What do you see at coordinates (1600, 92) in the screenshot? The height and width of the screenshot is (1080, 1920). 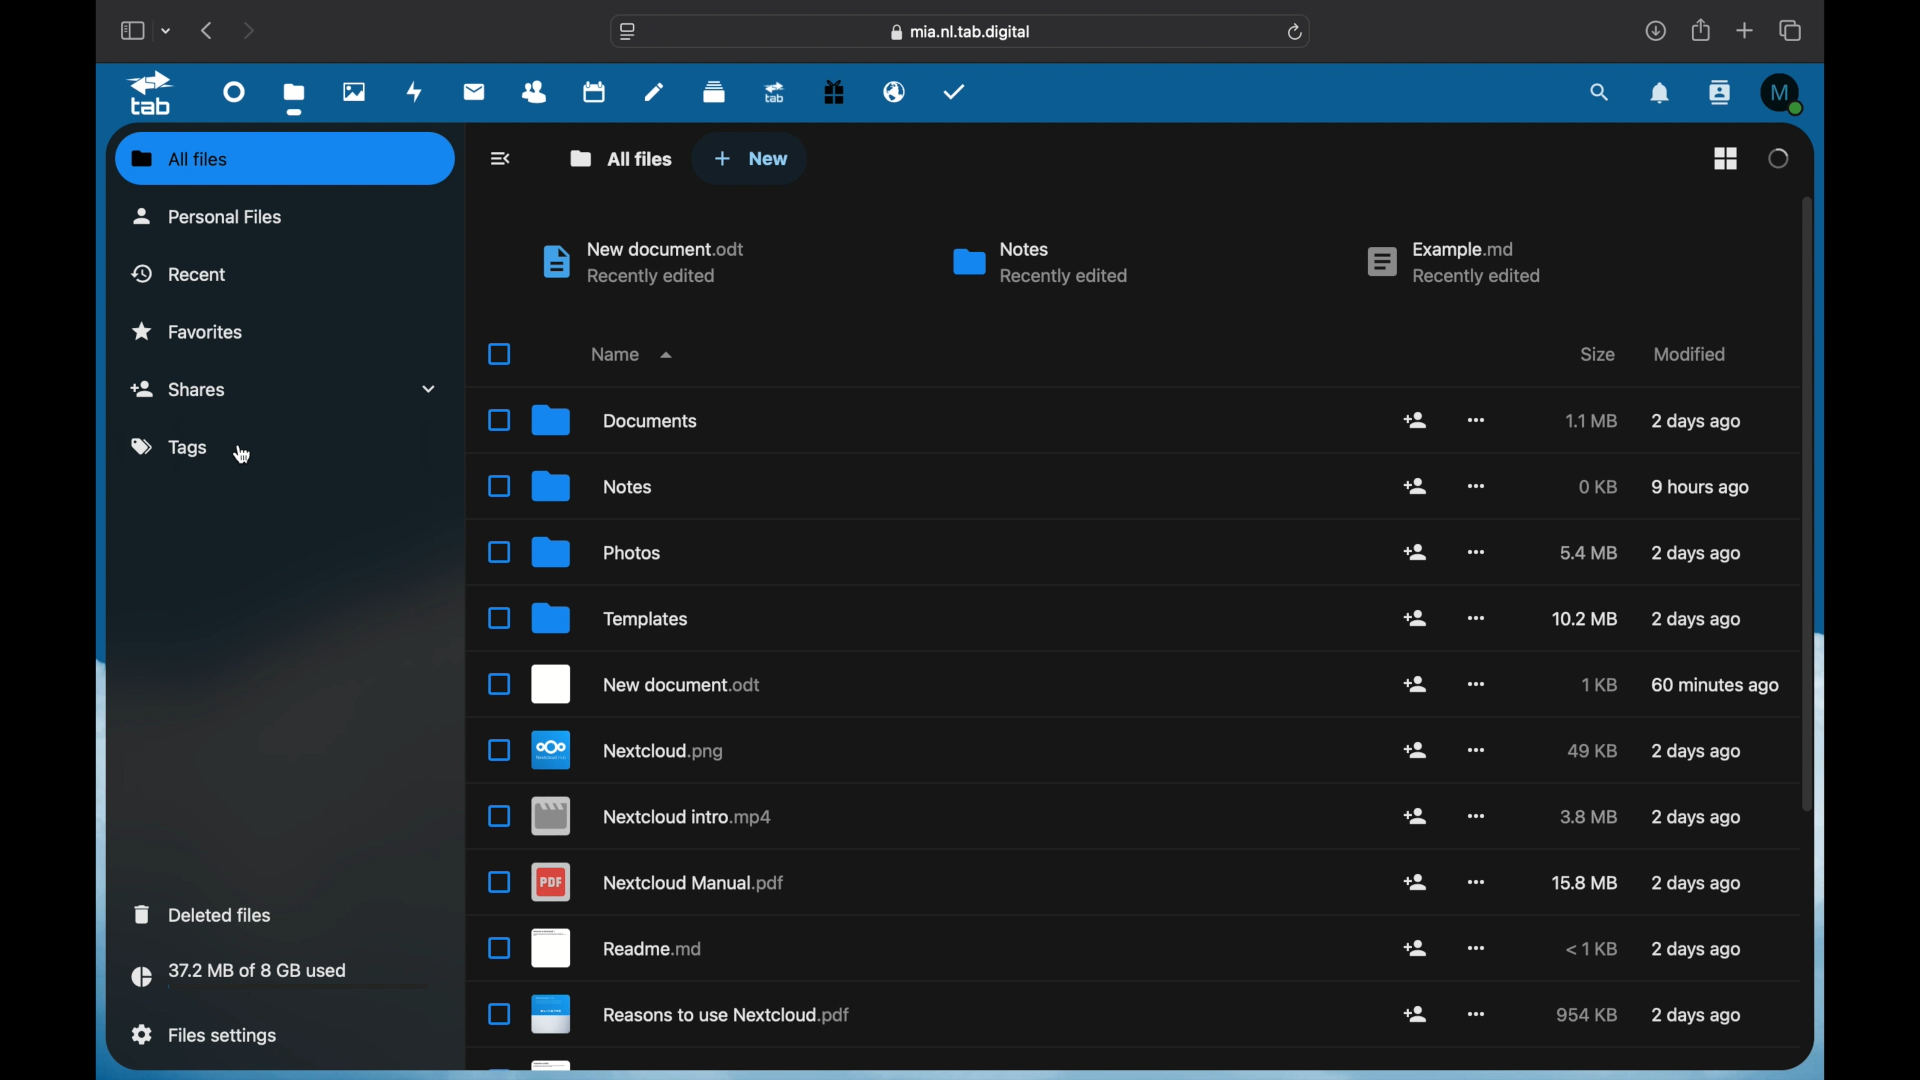 I see `search` at bounding box center [1600, 92].